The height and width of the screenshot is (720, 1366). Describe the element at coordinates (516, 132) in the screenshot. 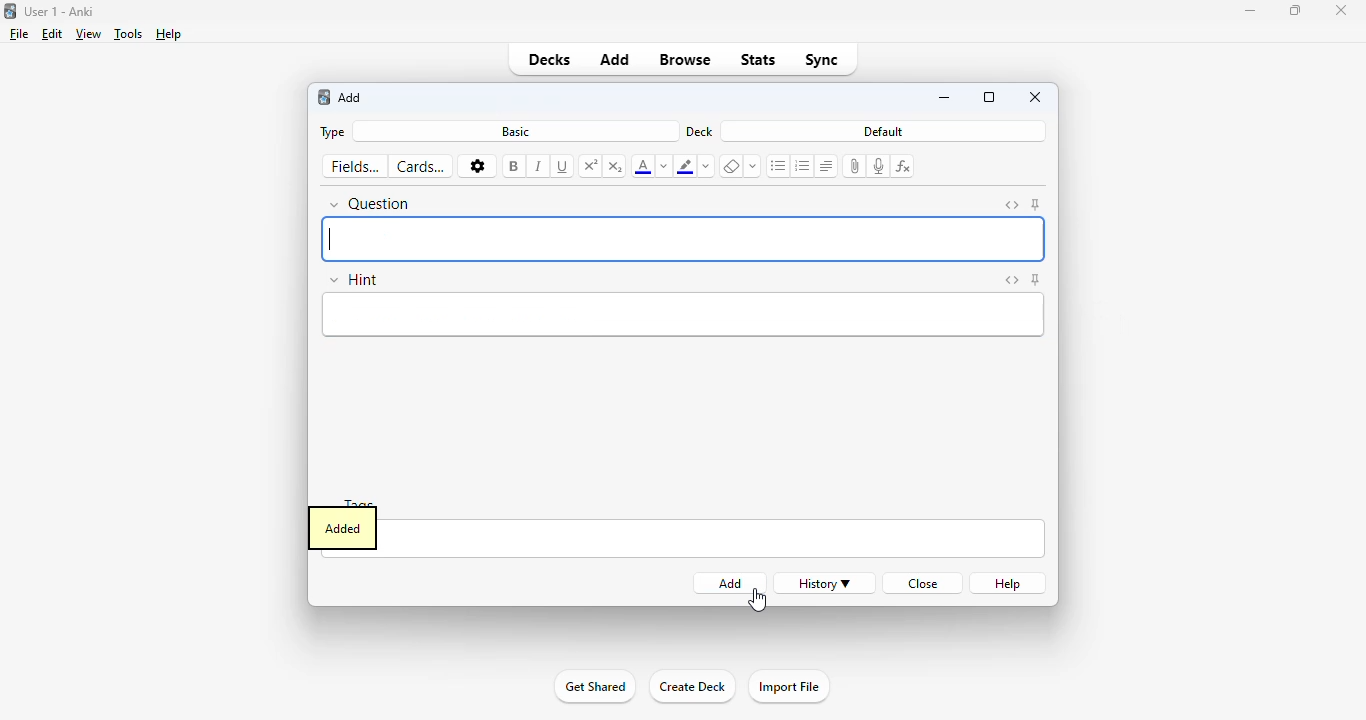

I see `basic` at that location.